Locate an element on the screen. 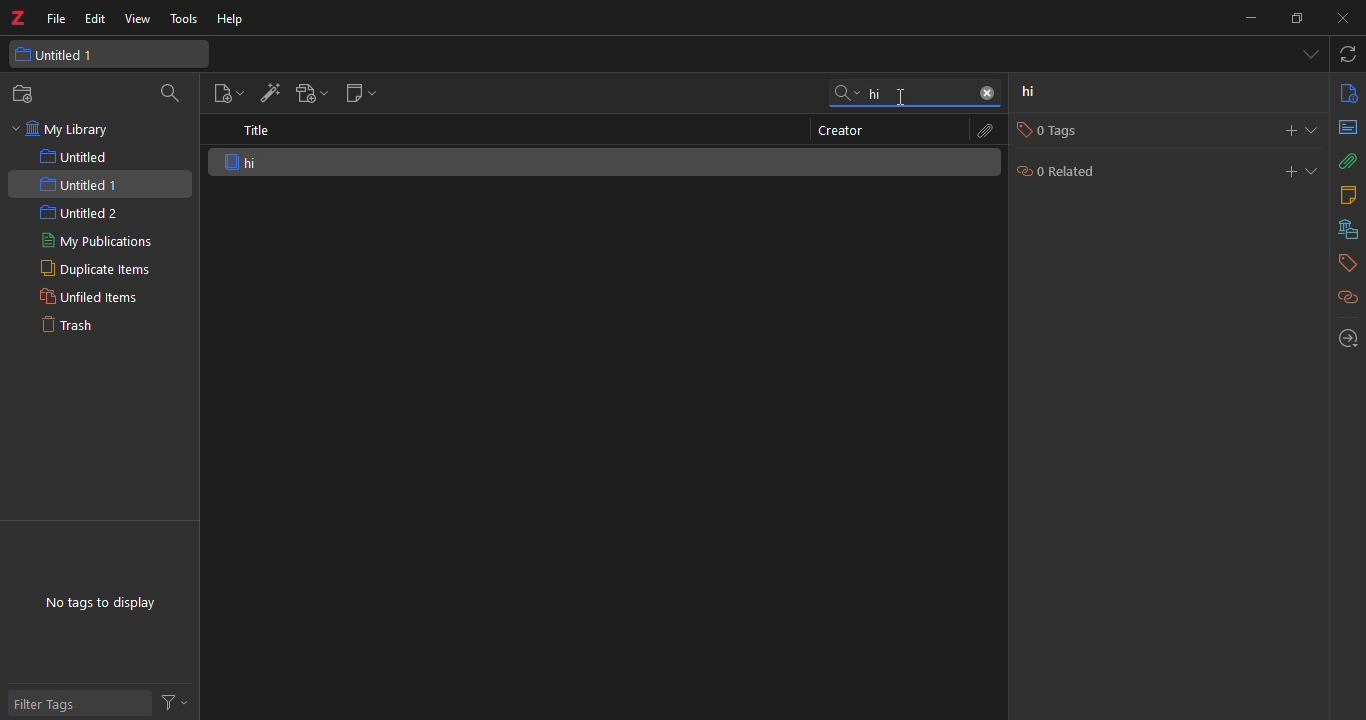 The height and width of the screenshot is (720, 1366). attach is located at coordinates (1348, 162).